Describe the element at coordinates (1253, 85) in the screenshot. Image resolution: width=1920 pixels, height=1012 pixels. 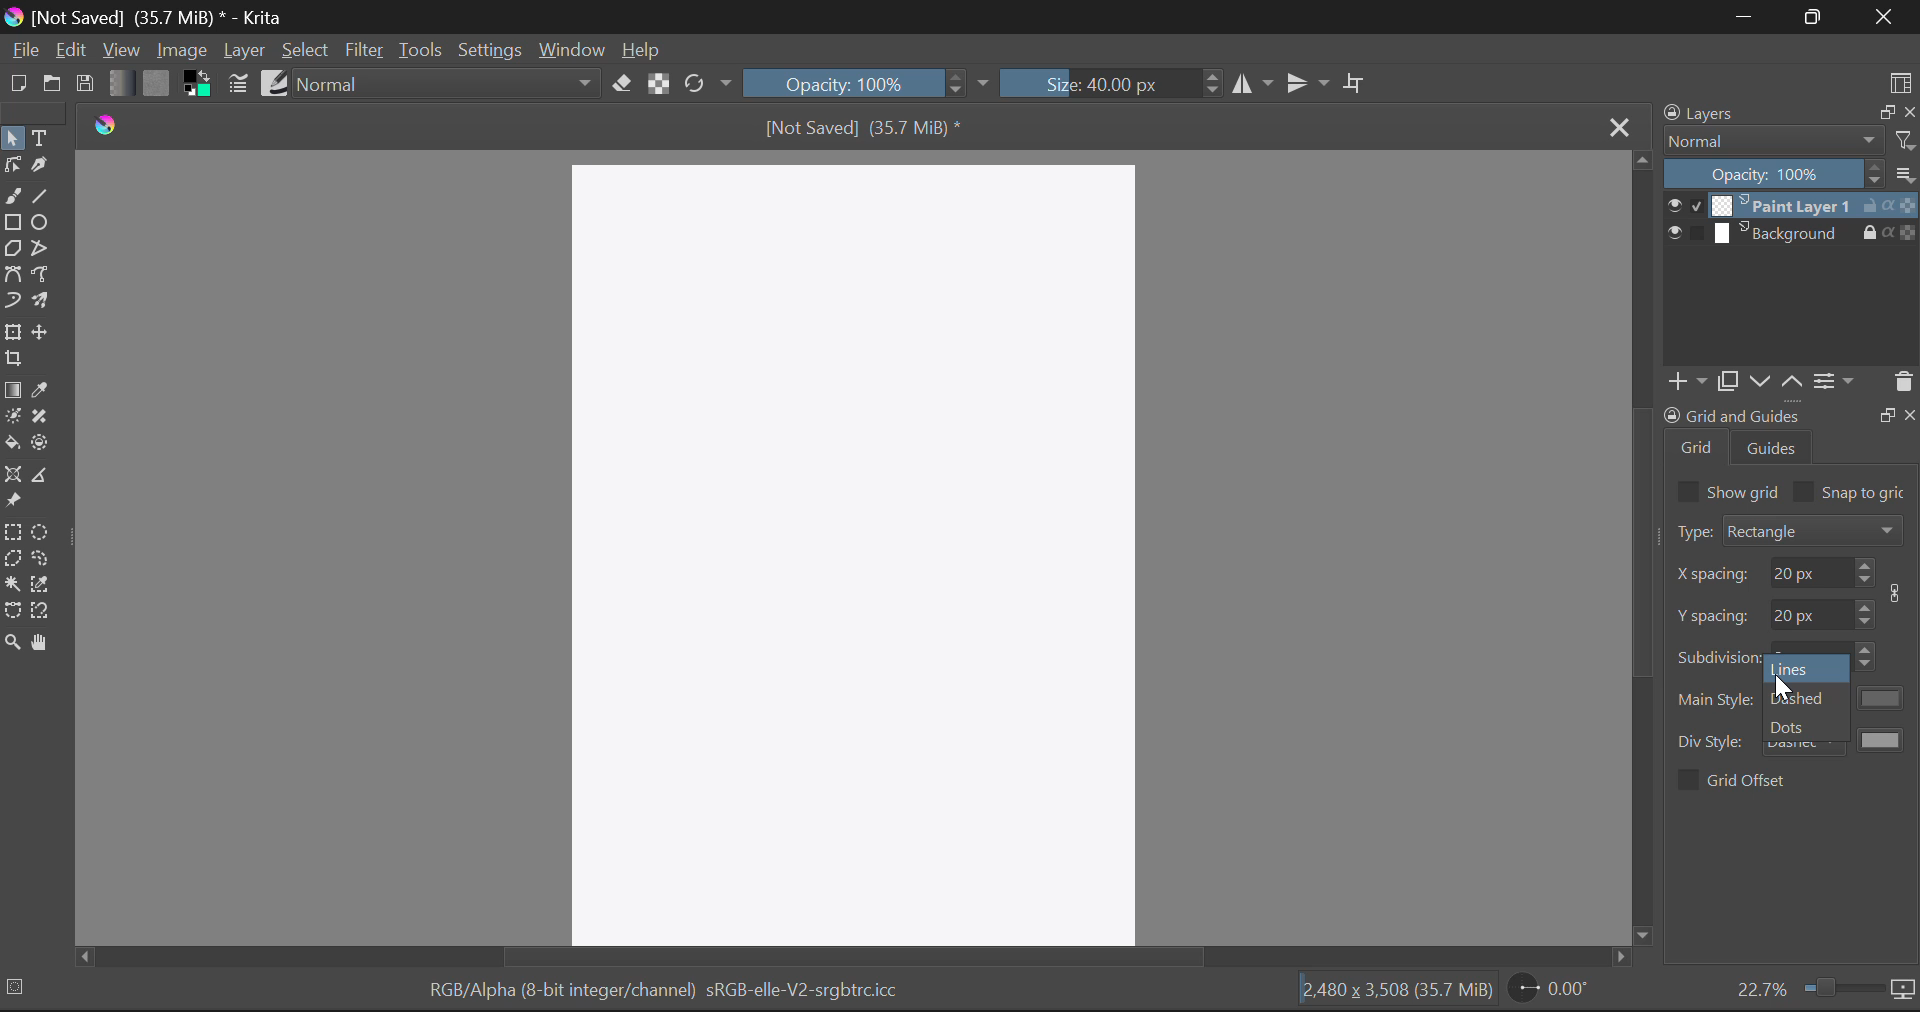
I see `Vertical Mirror Flip` at that location.